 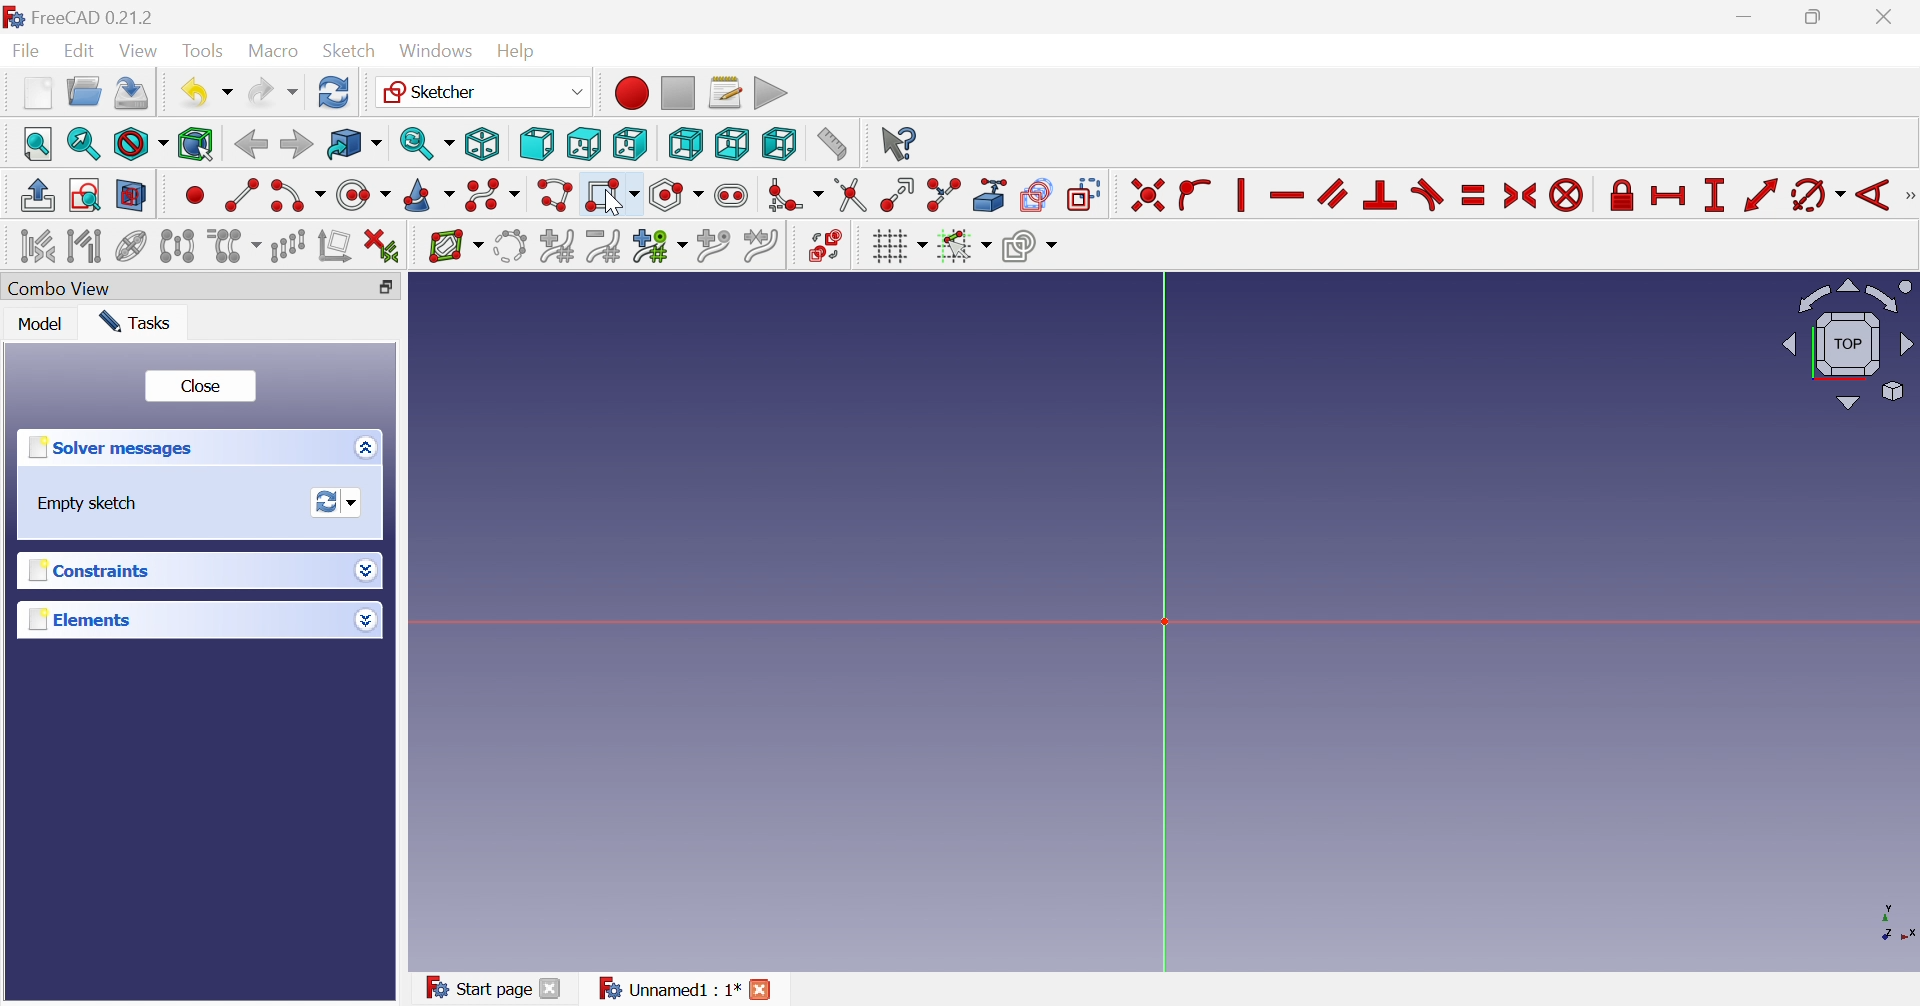 I want to click on Join curves, so click(x=761, y=246).